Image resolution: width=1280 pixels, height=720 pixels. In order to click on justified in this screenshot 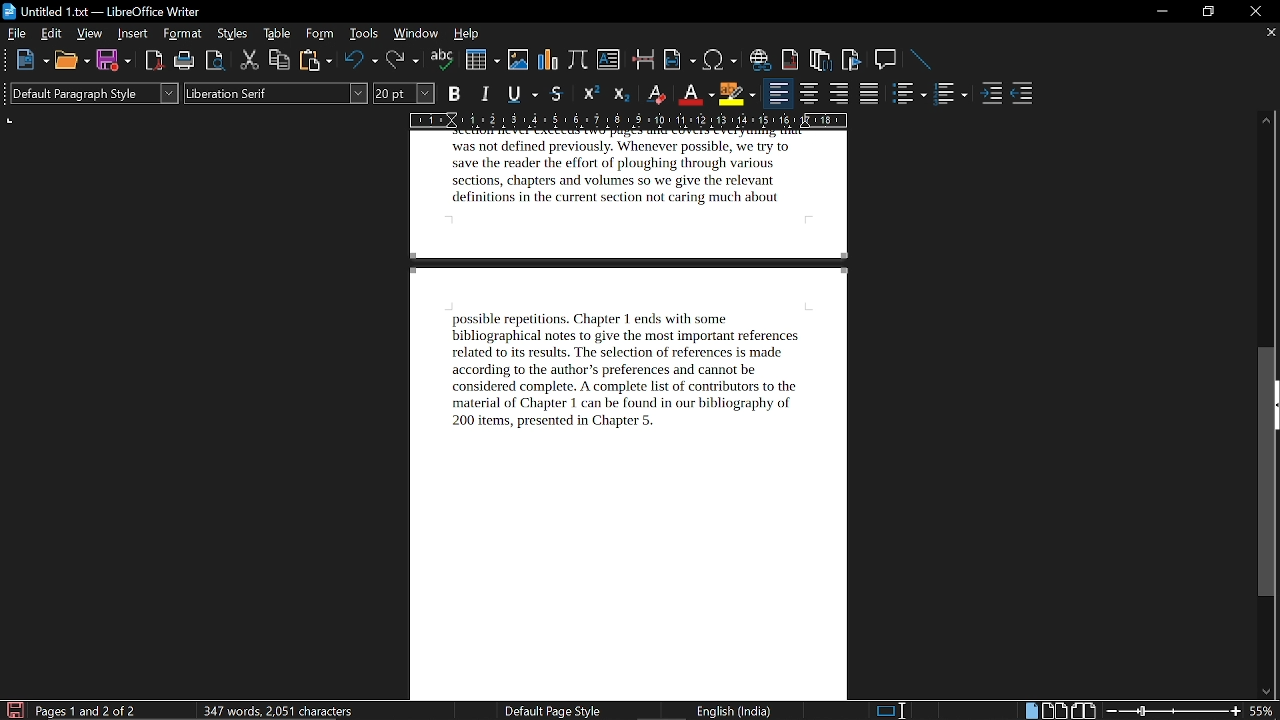, I will do `click(870, 95)`.